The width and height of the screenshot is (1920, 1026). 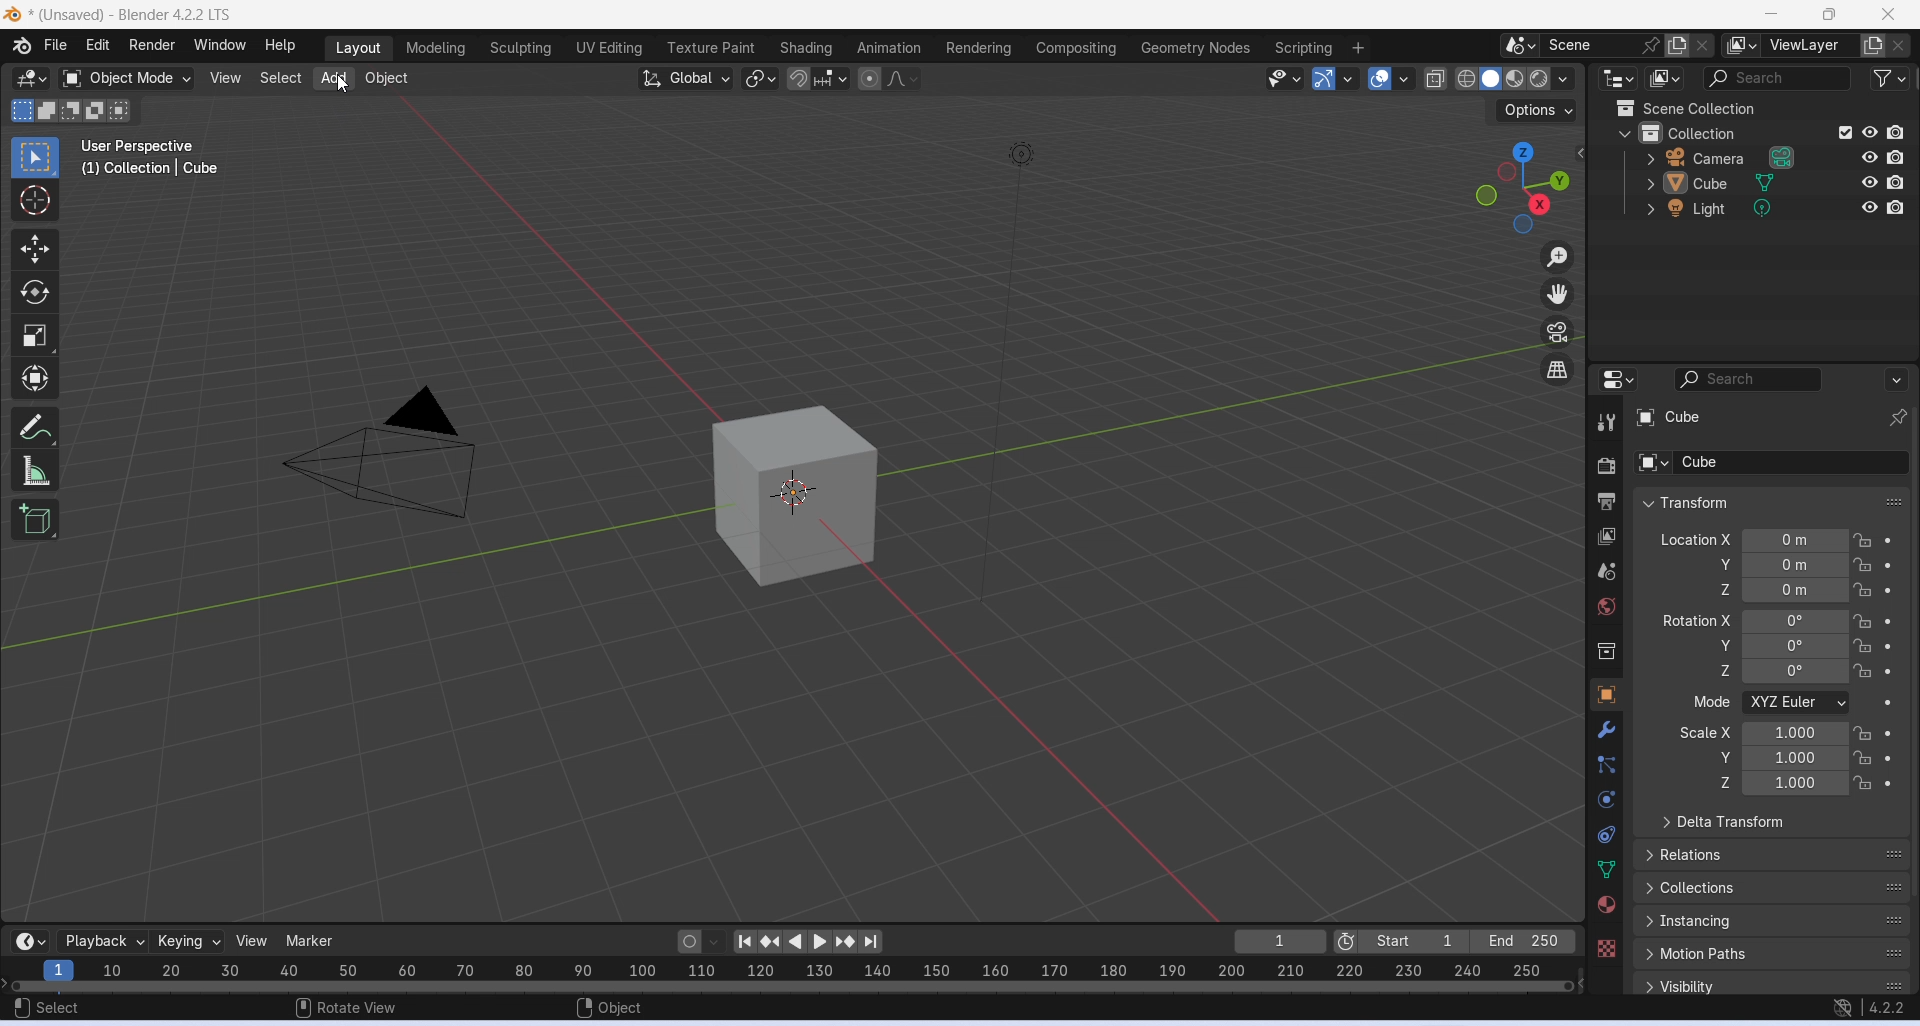 I want to click on Start 1, so click(x=1414, y=941).